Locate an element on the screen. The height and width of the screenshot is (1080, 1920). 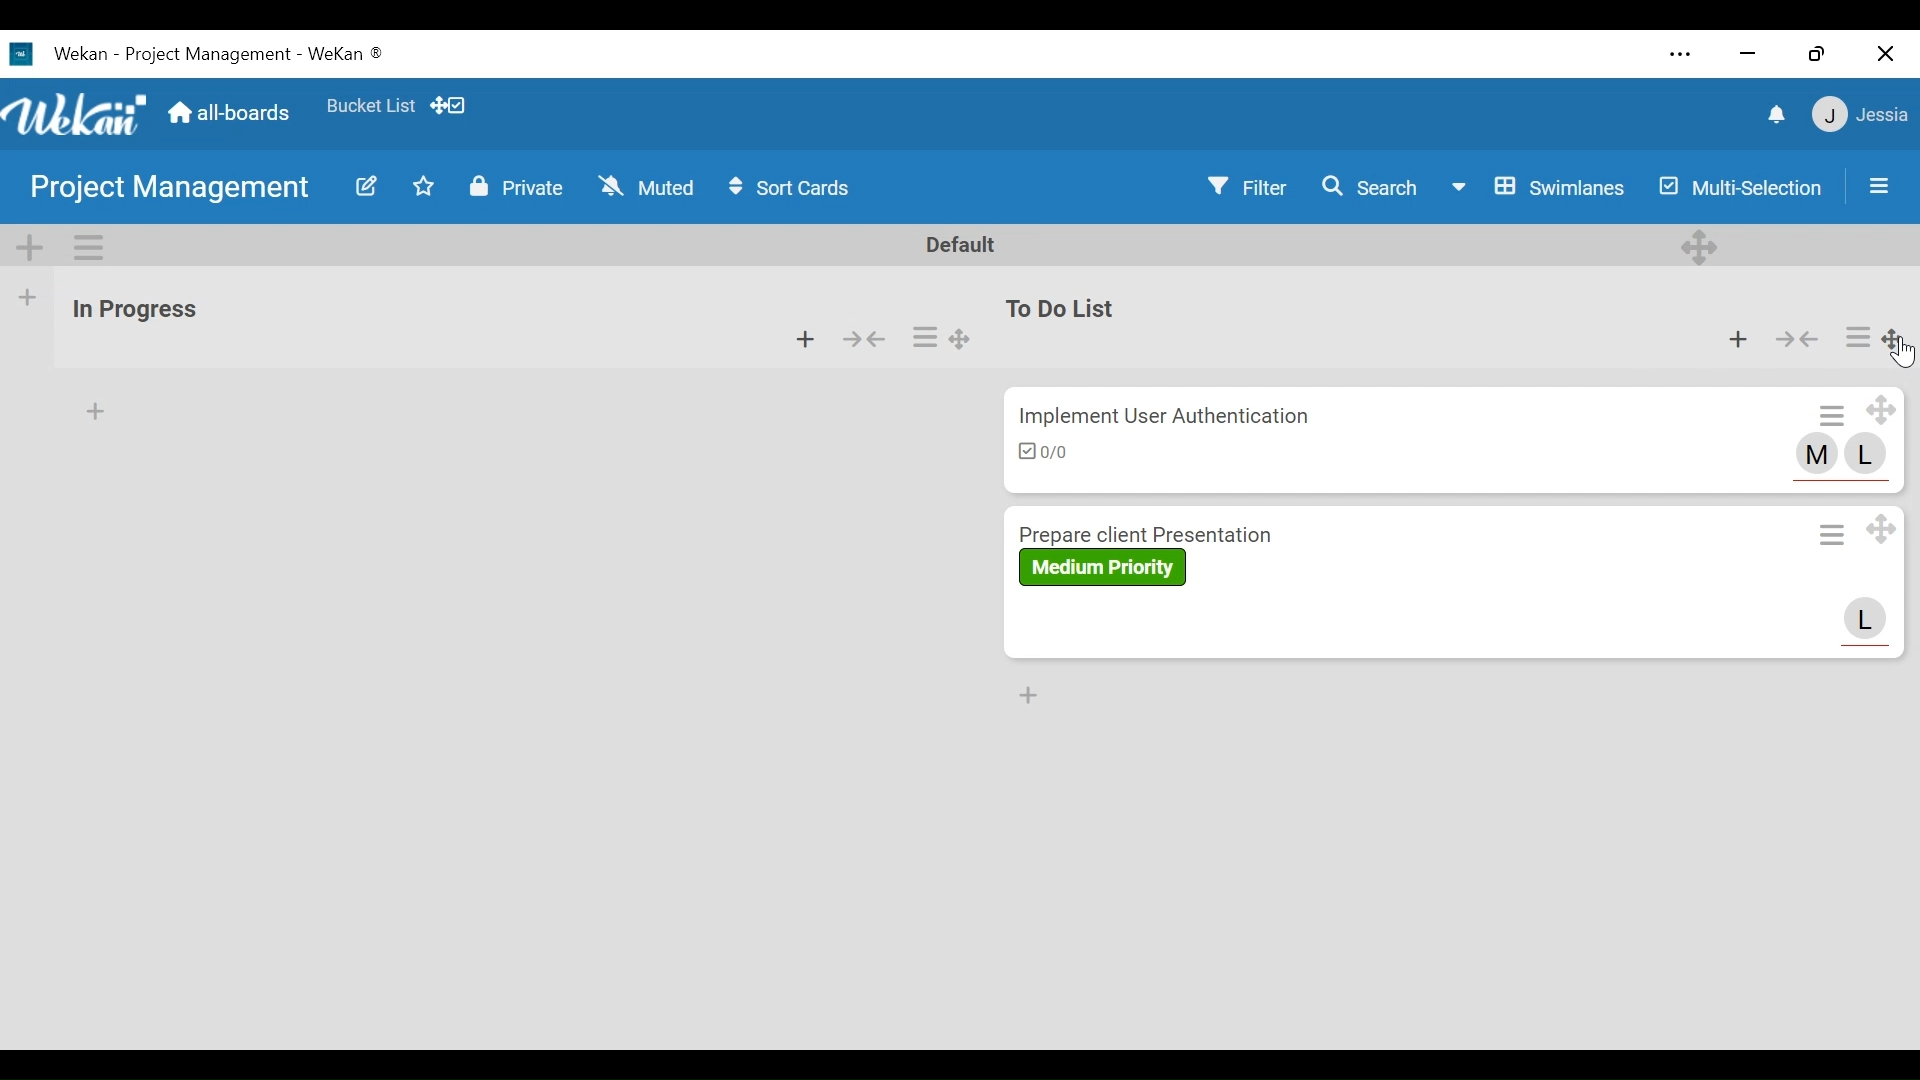
L is located at coordinates (1867, 454).